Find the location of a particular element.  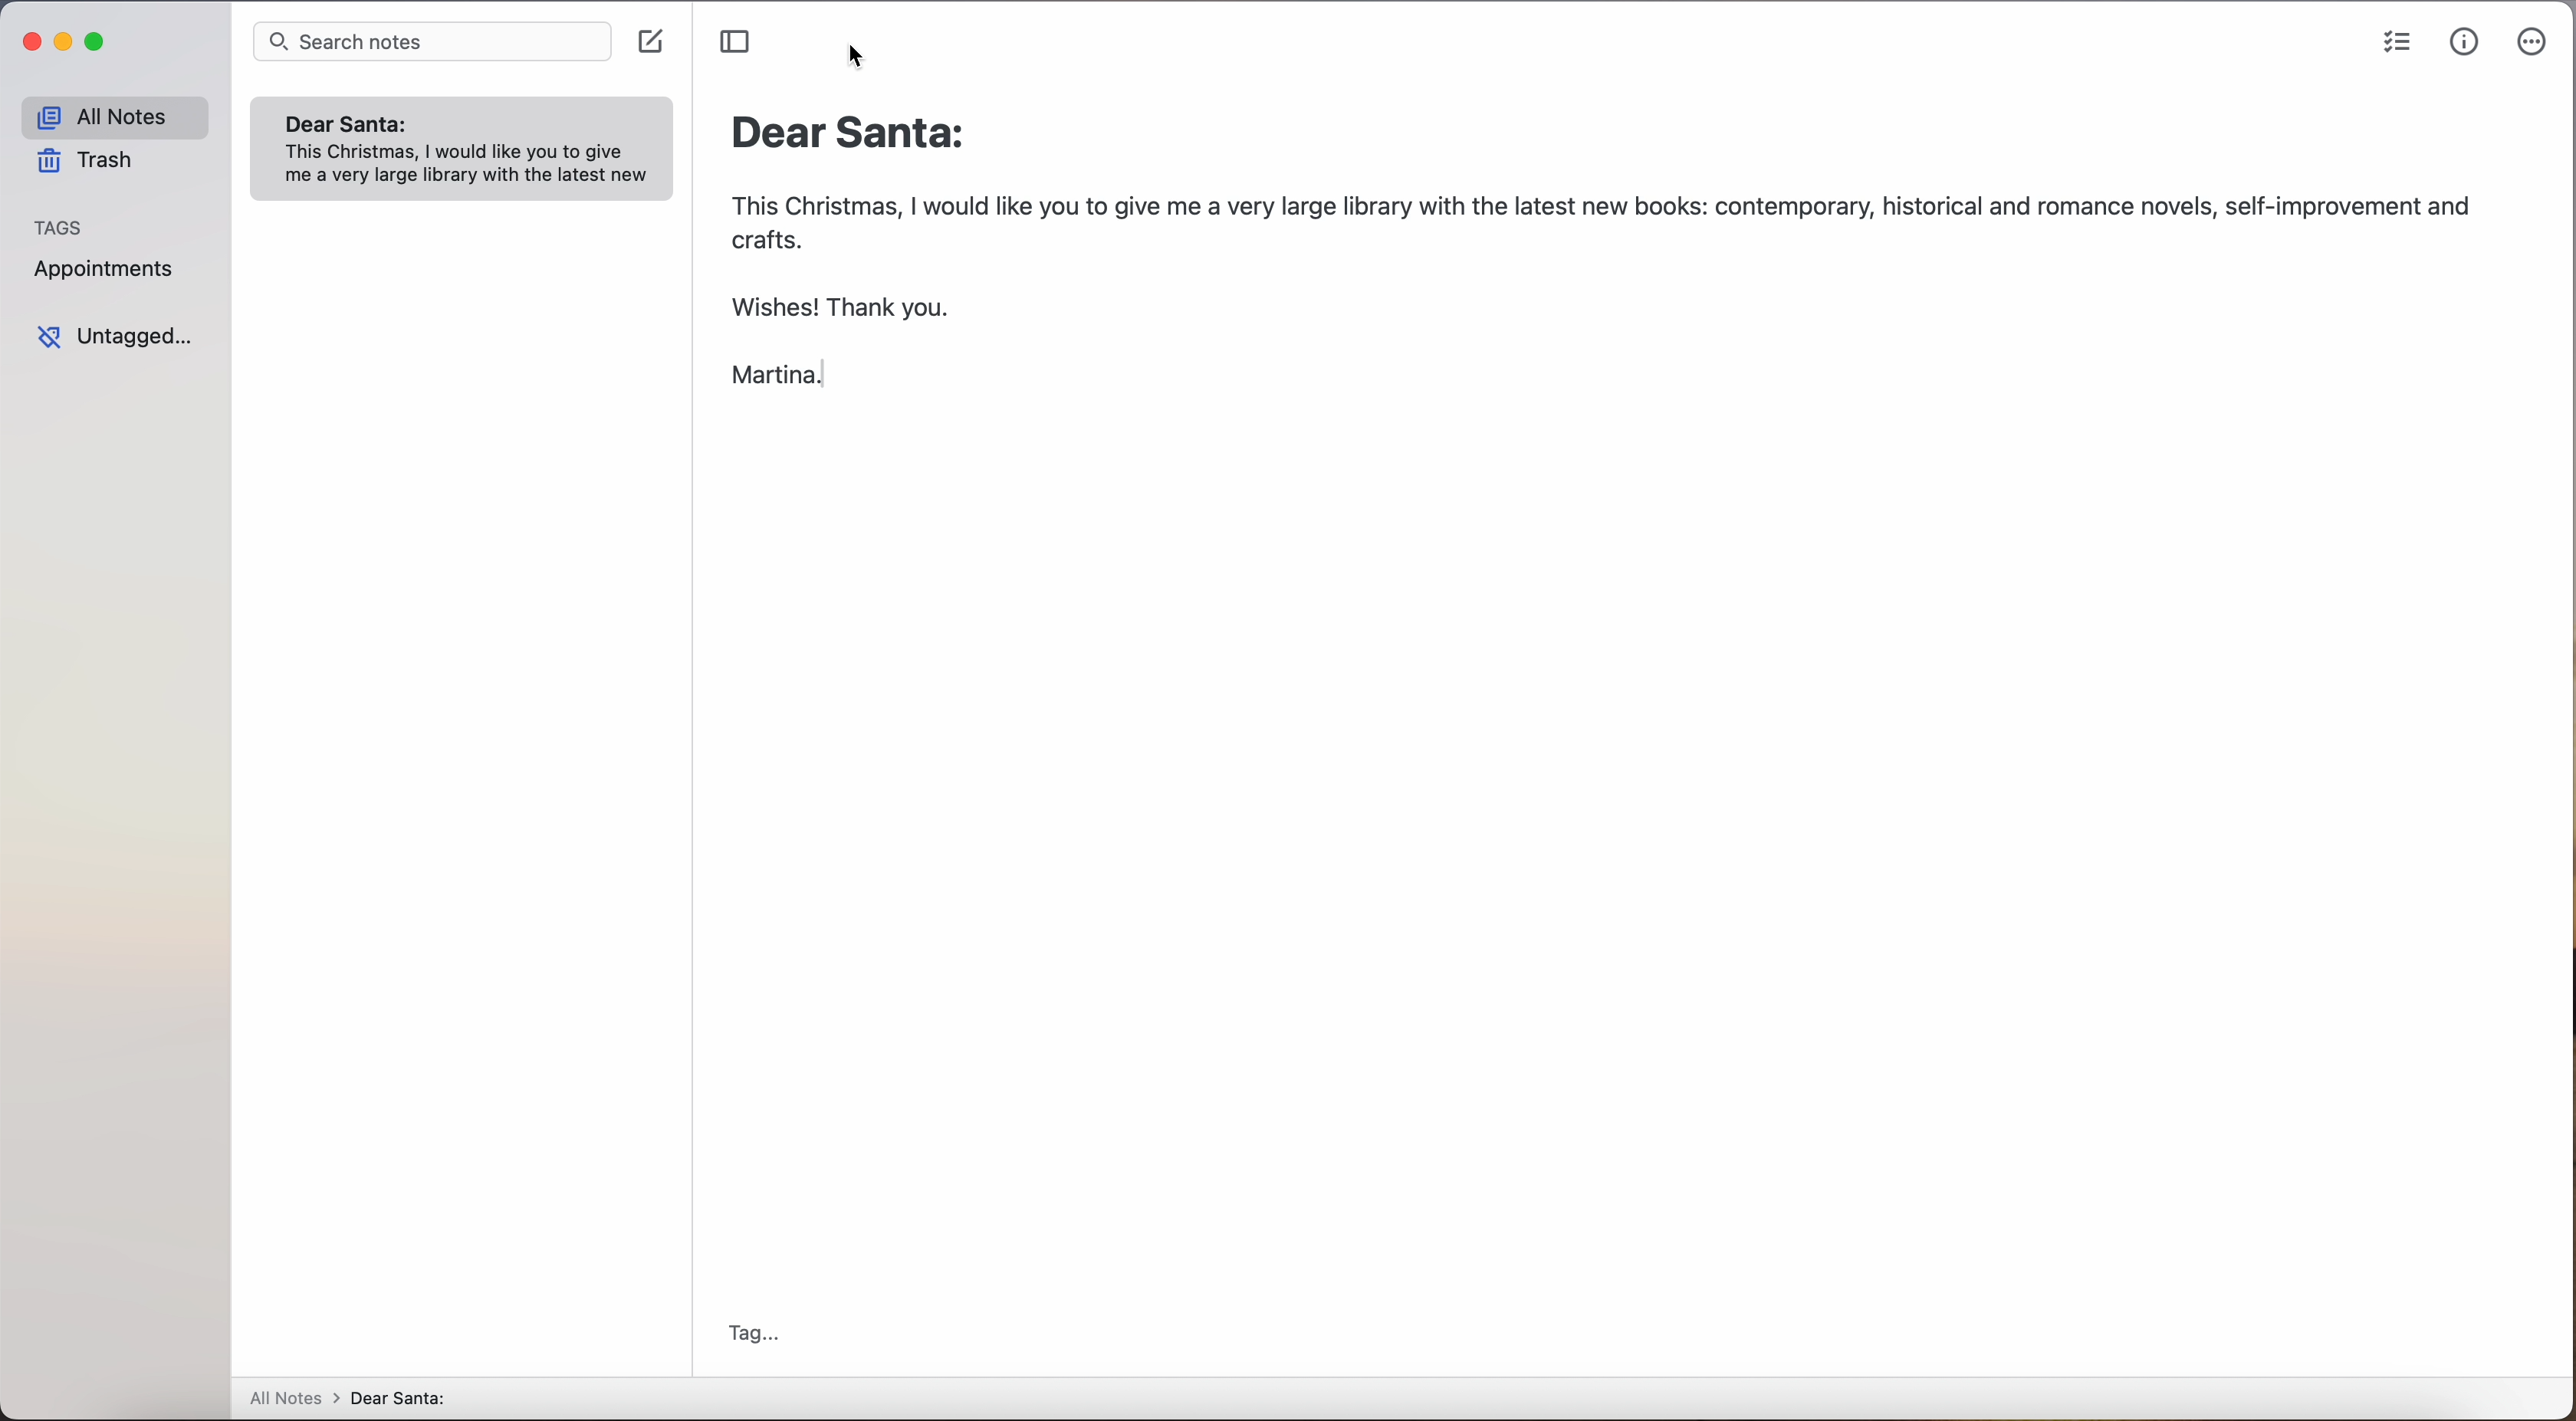

close app is located at coordinates (30, 46).